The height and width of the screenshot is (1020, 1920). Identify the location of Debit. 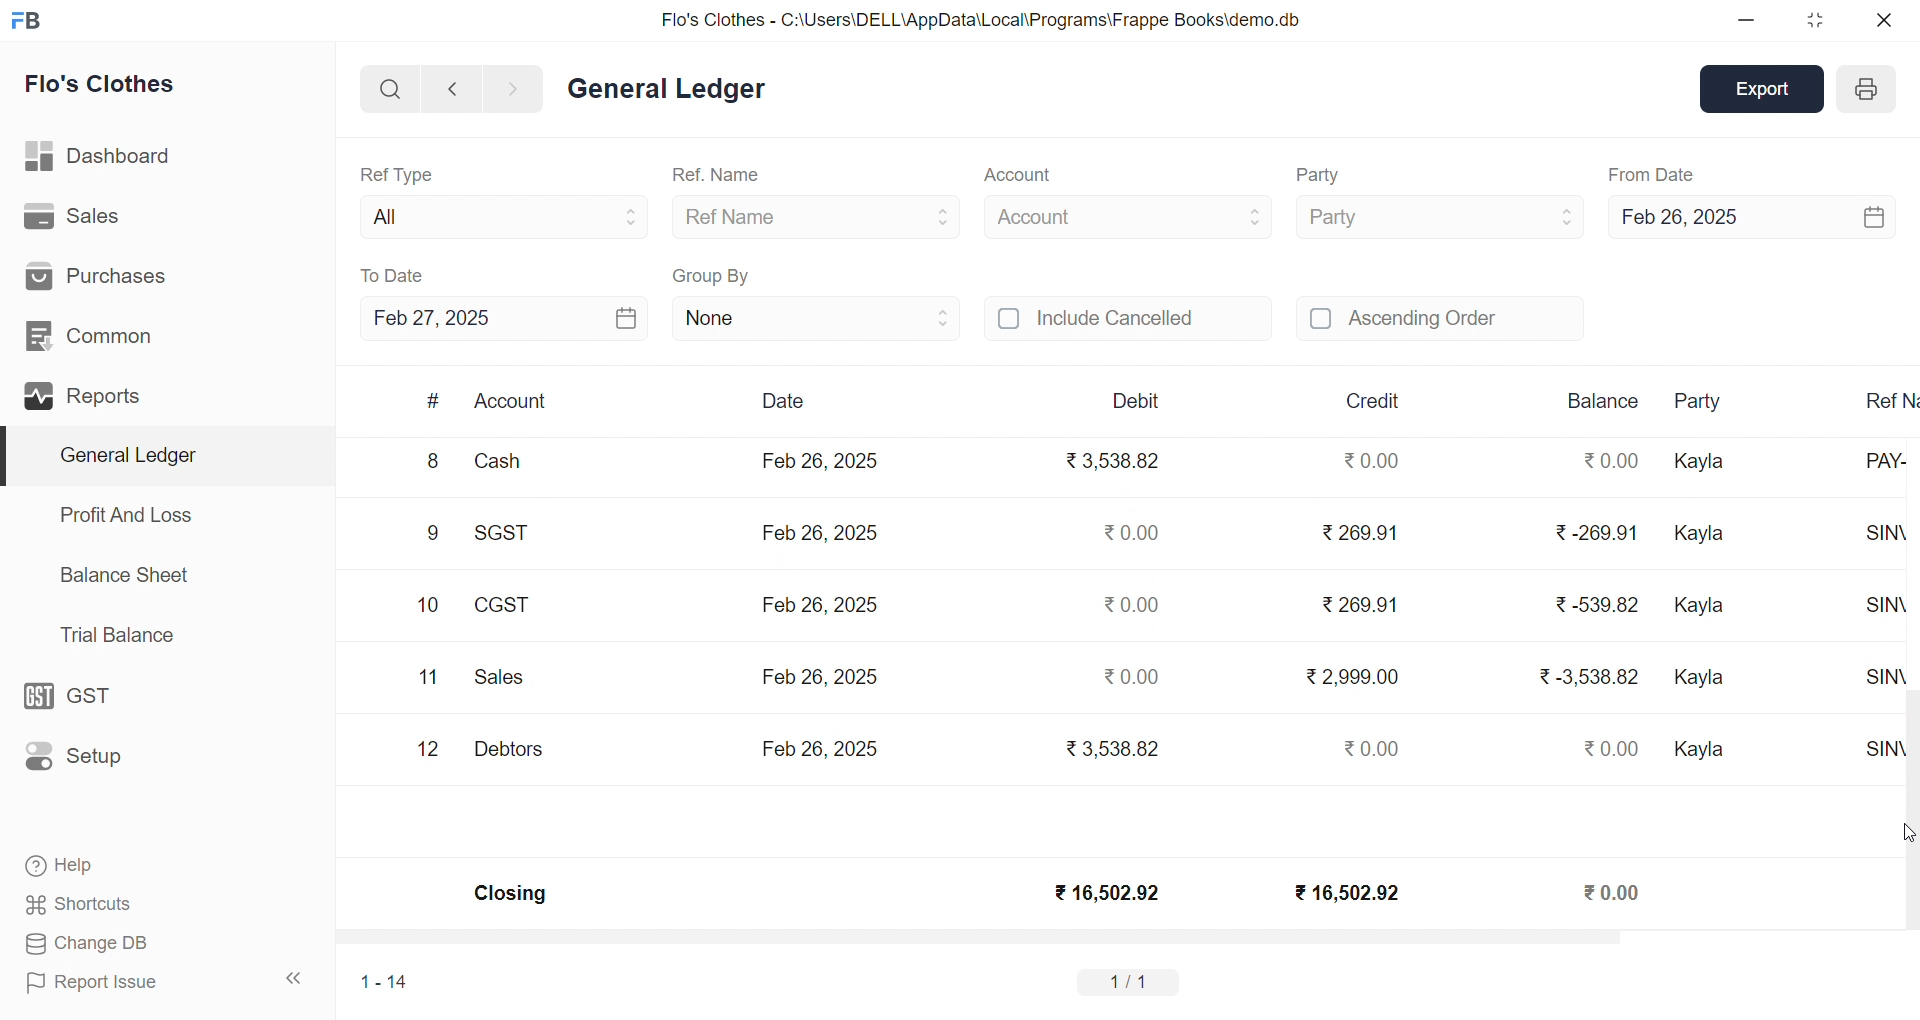
(1136, 400).